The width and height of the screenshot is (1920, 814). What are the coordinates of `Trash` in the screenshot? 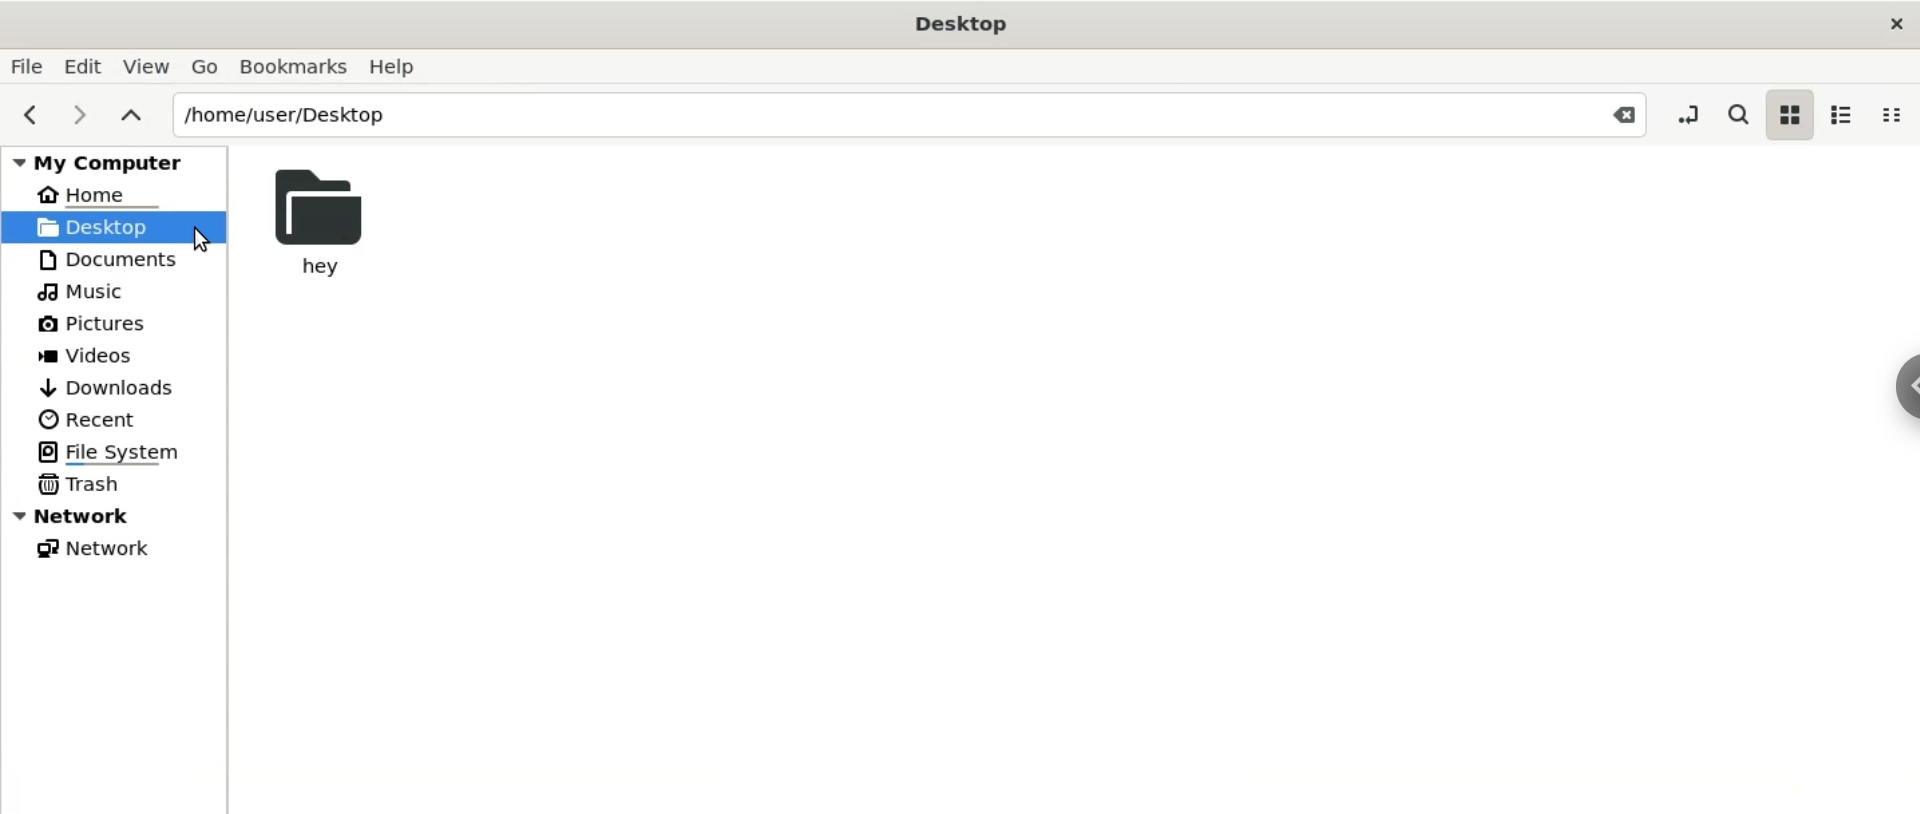 It's located at (87, 488).